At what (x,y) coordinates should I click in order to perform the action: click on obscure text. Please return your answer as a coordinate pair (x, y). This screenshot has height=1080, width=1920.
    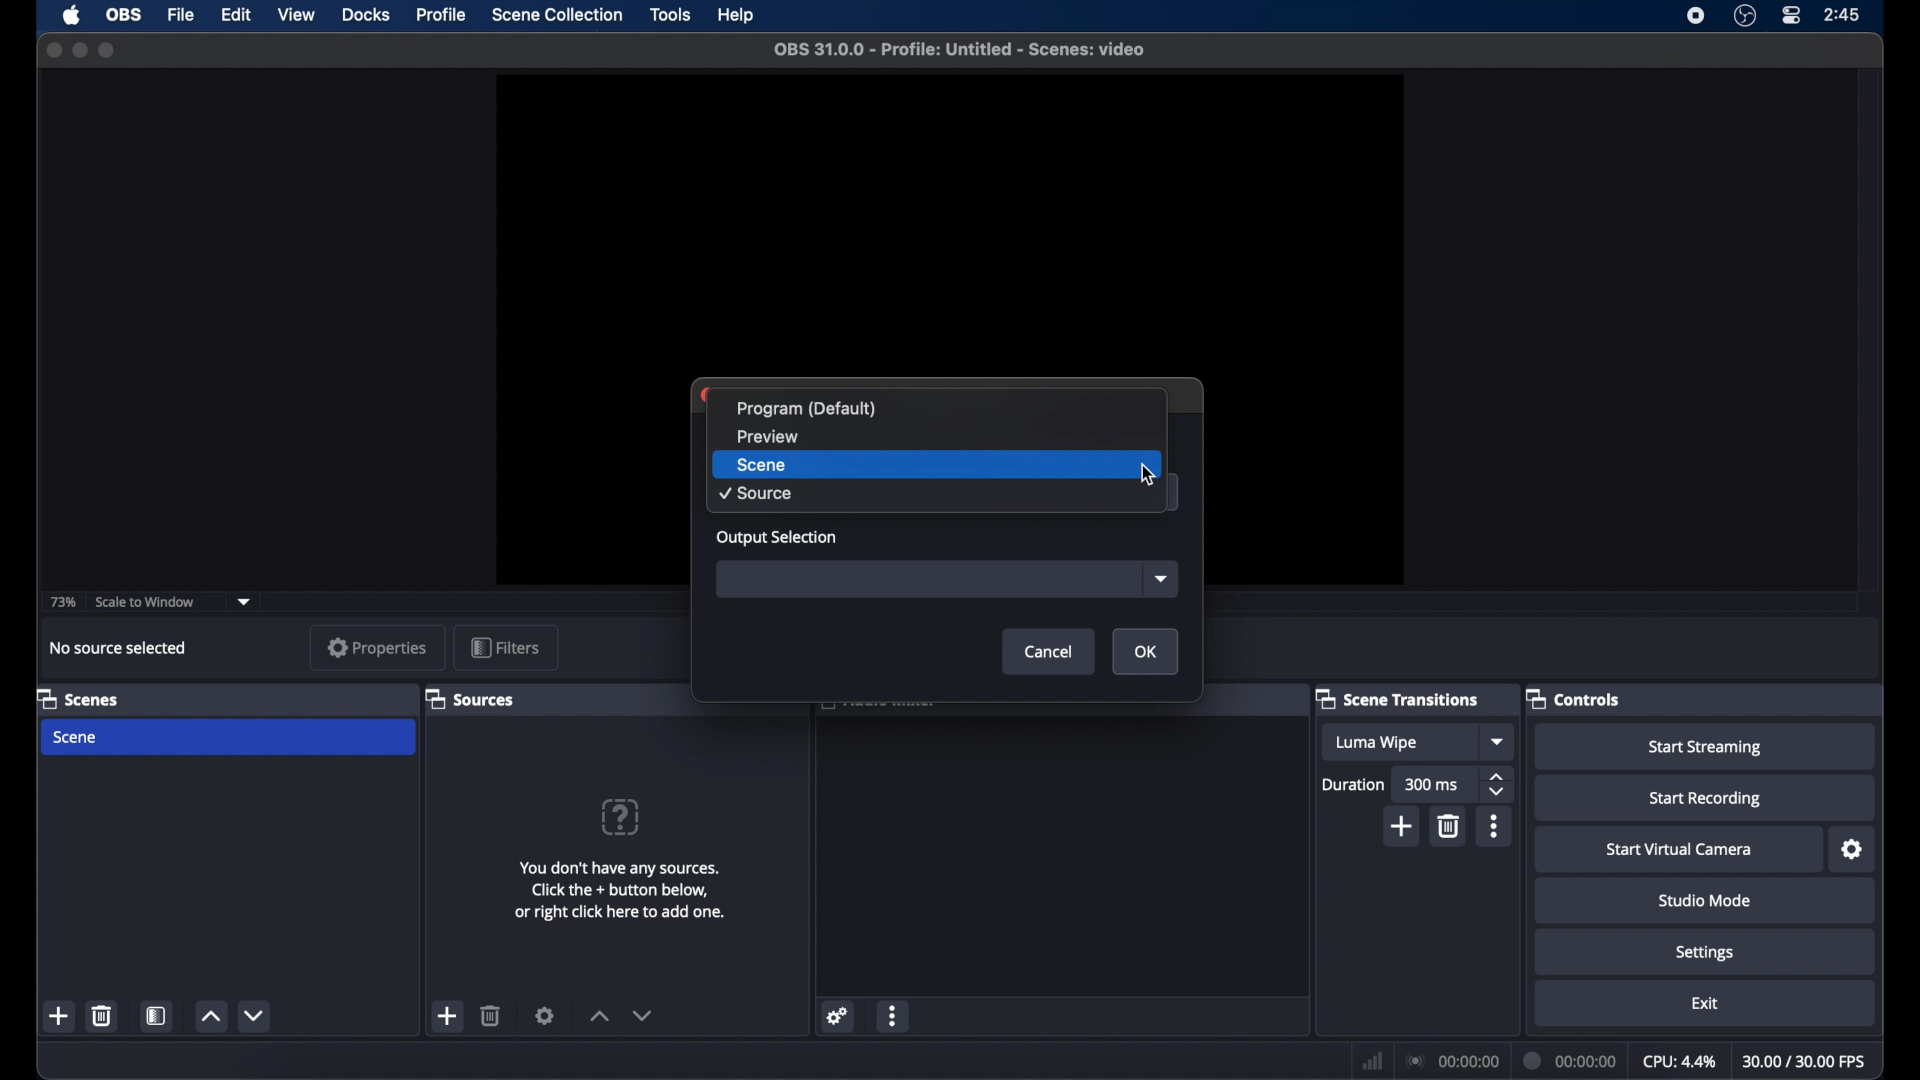
    Looking at the image, I should click on (877, 709).